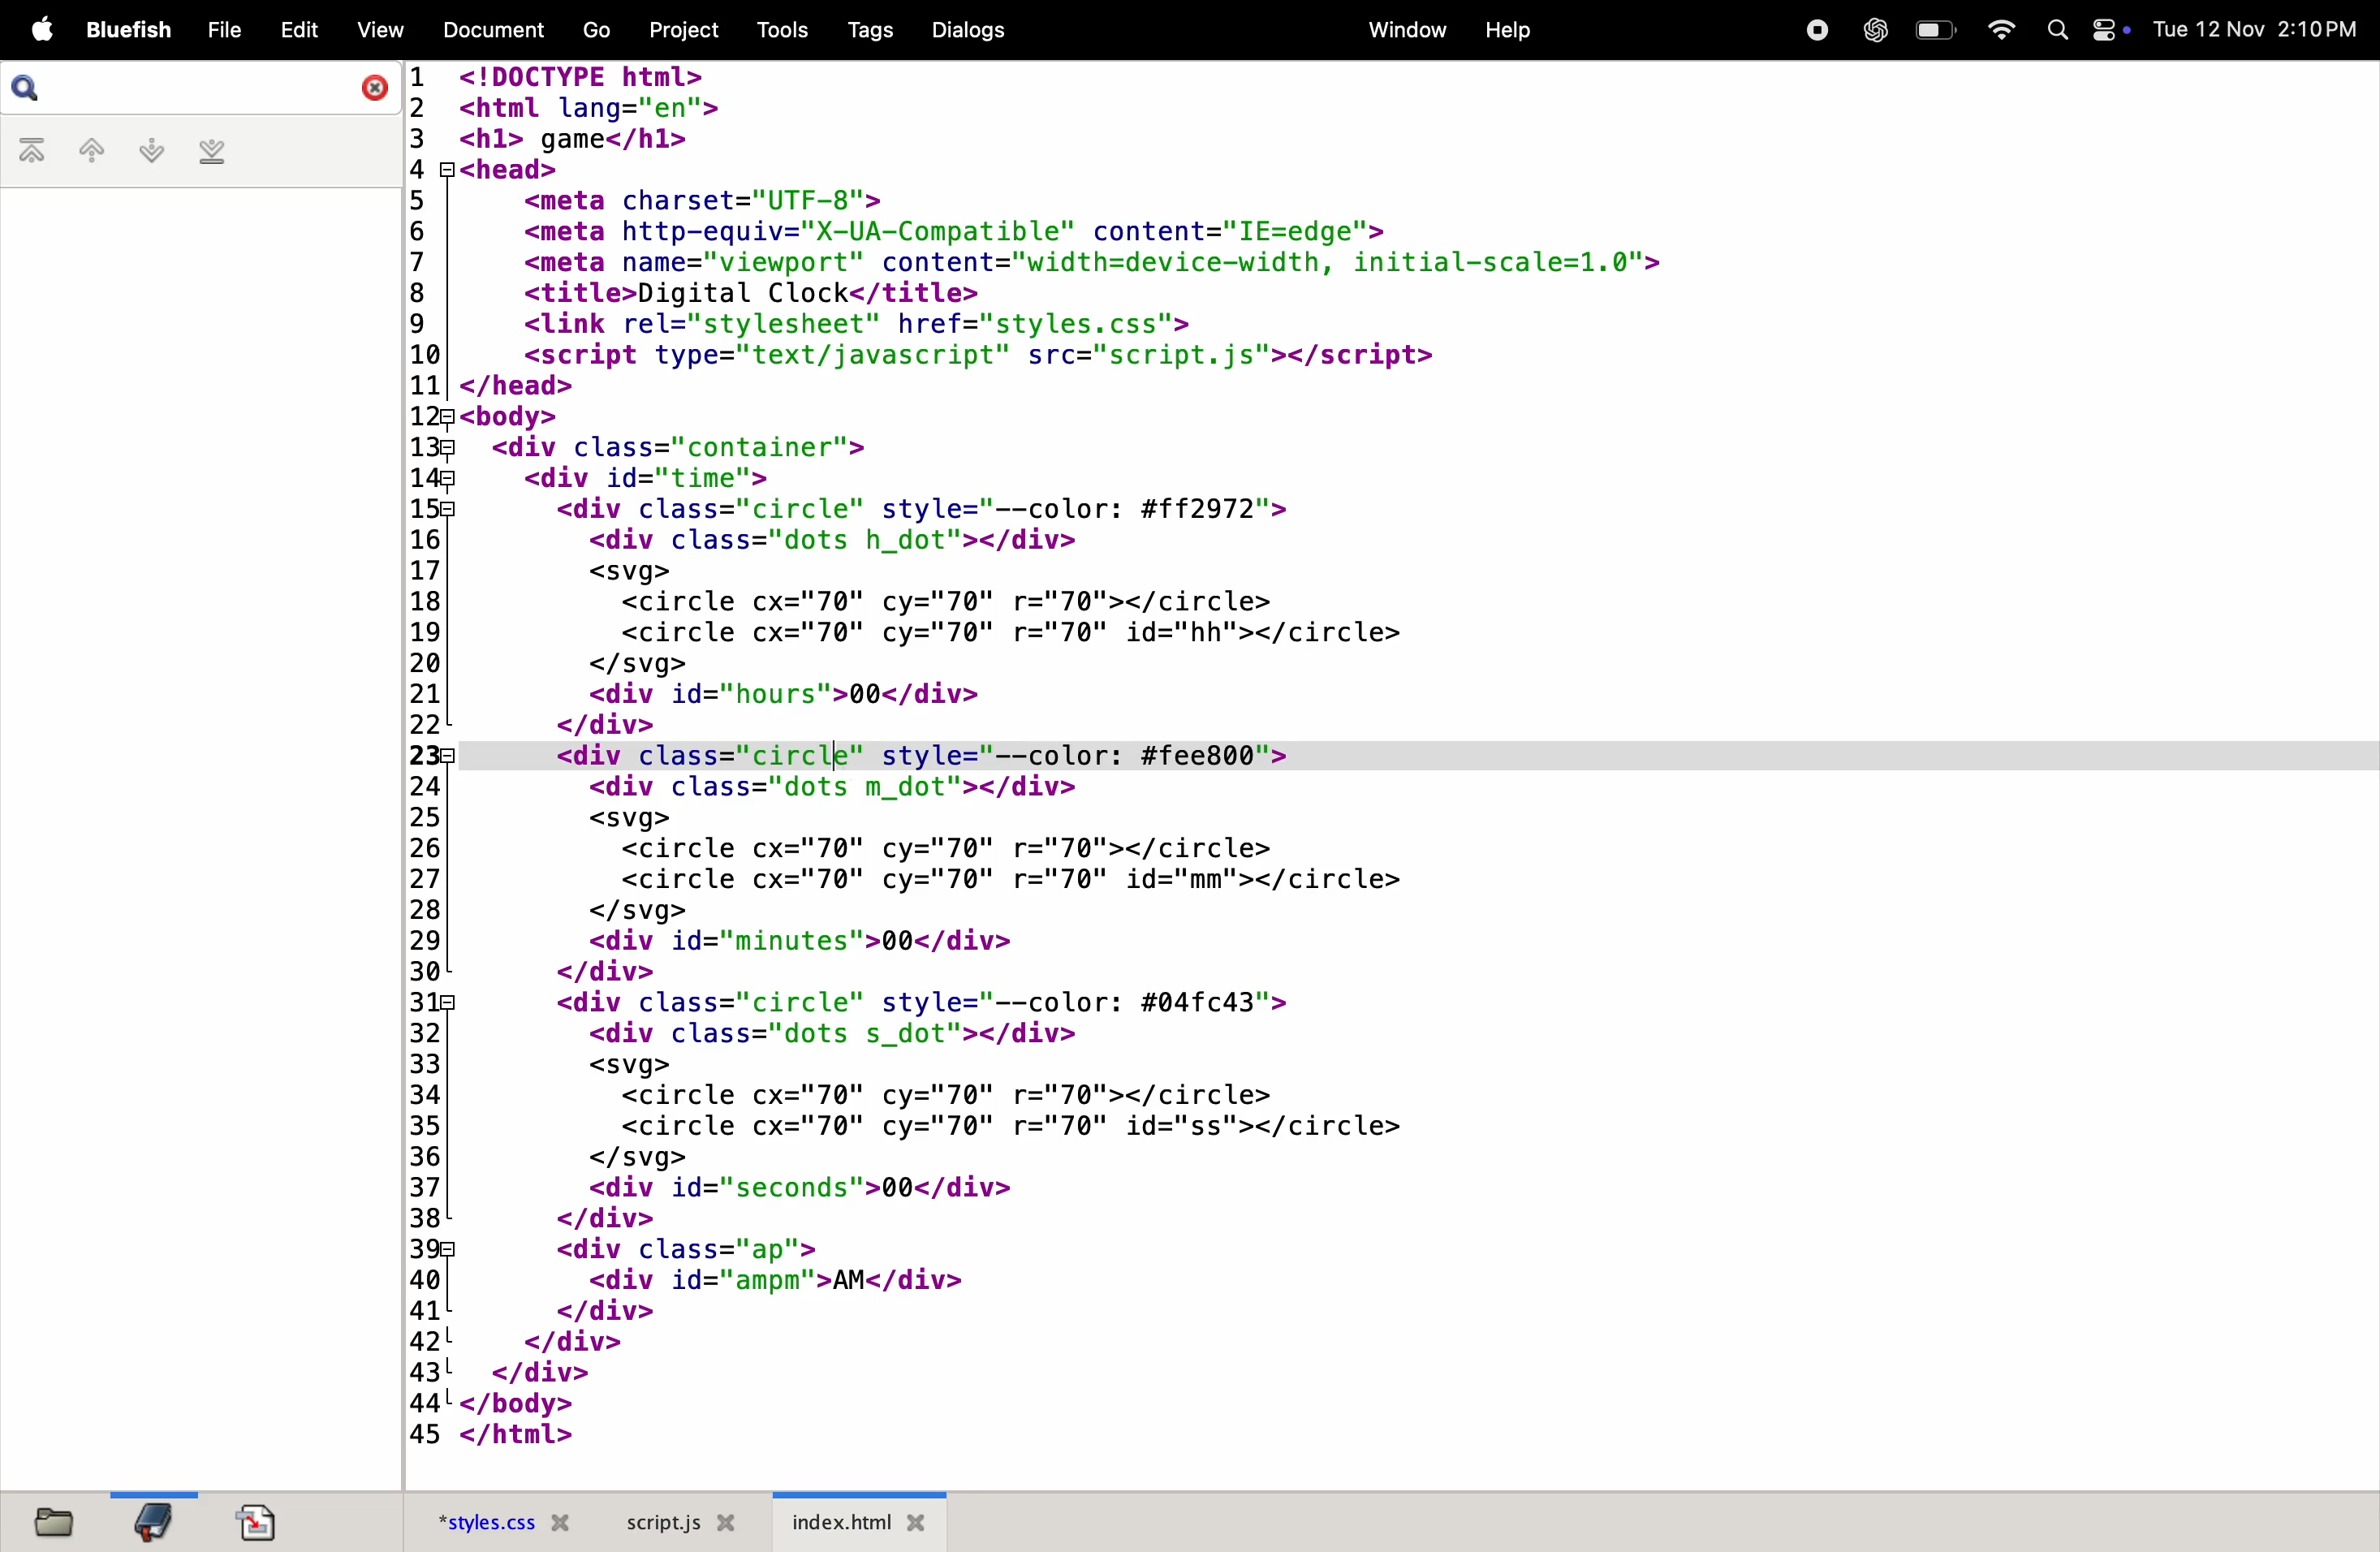 This screenshot has height=1552, width=2380. Describe the element at coordinates (32, 153) in the screenshot. I see `first bookmark` at that location.